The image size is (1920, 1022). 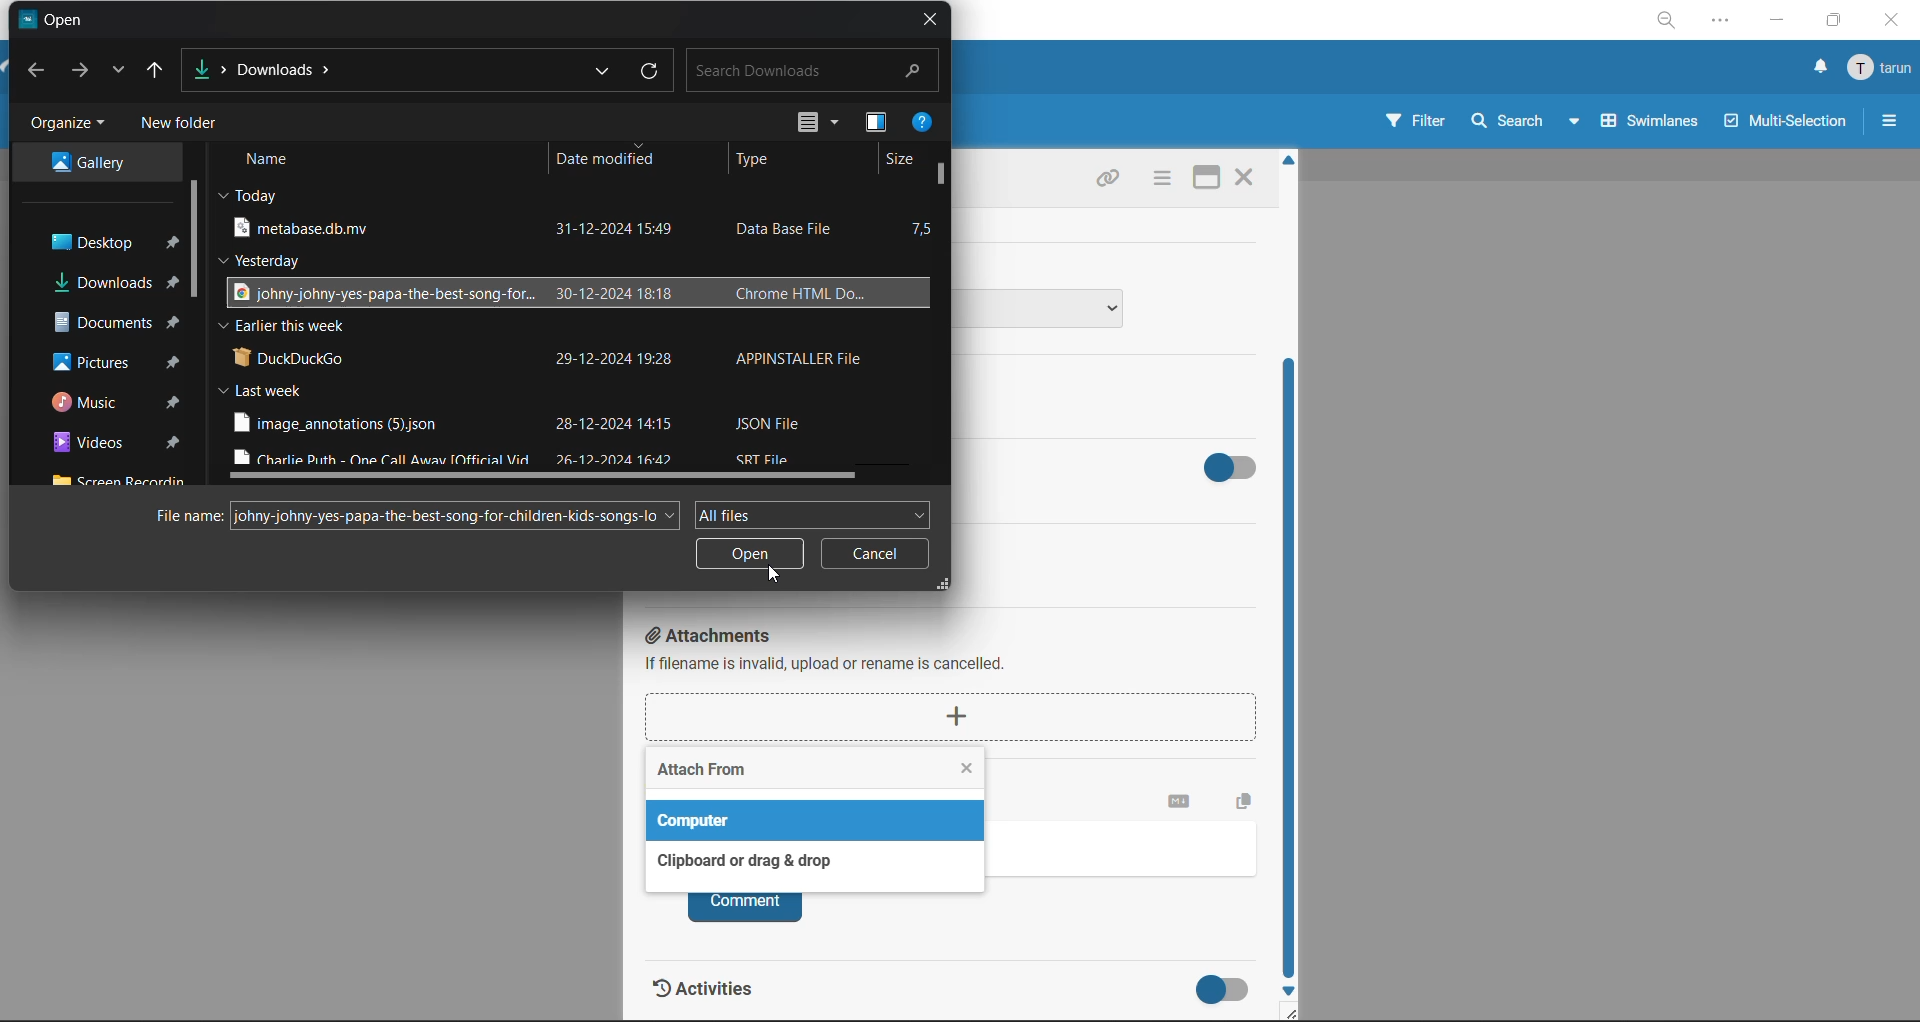 I want to click on file path, so click(x=274, y=63).